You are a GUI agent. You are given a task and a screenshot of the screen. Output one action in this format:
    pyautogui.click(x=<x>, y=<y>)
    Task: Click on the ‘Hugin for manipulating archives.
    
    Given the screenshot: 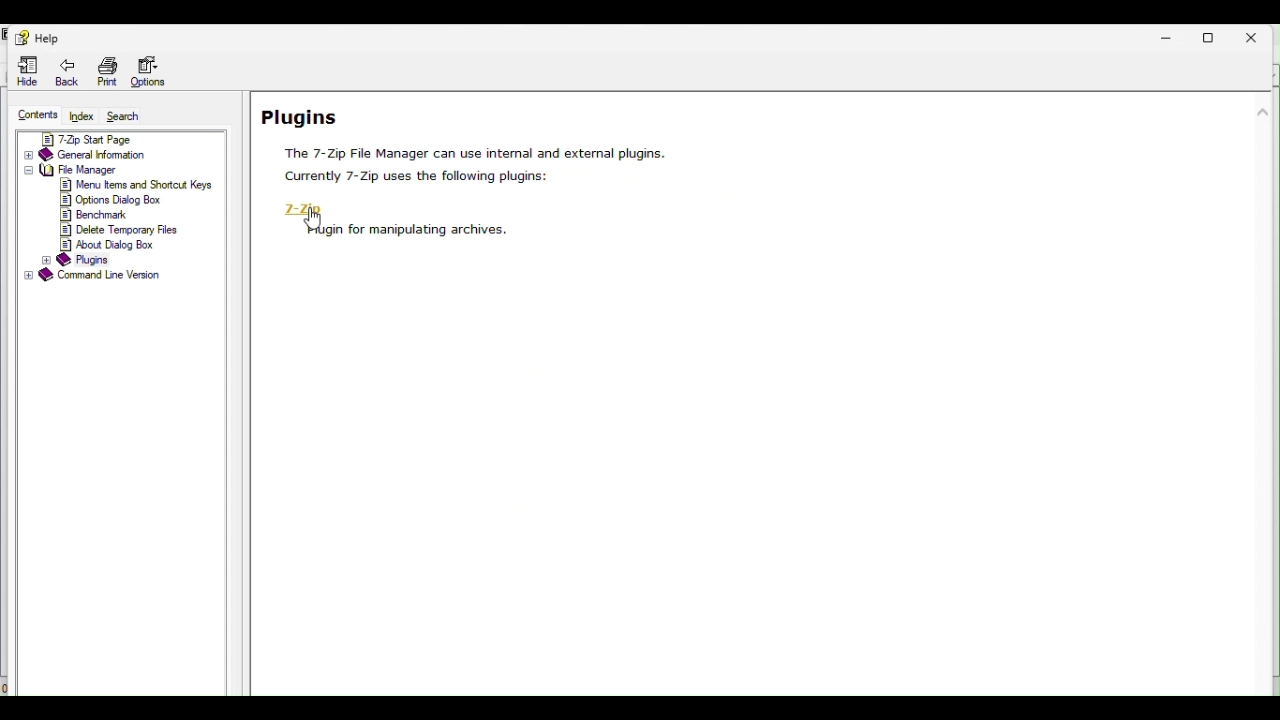 What is the action you would take?
    pyautogui.click(x=415, y=231)
    